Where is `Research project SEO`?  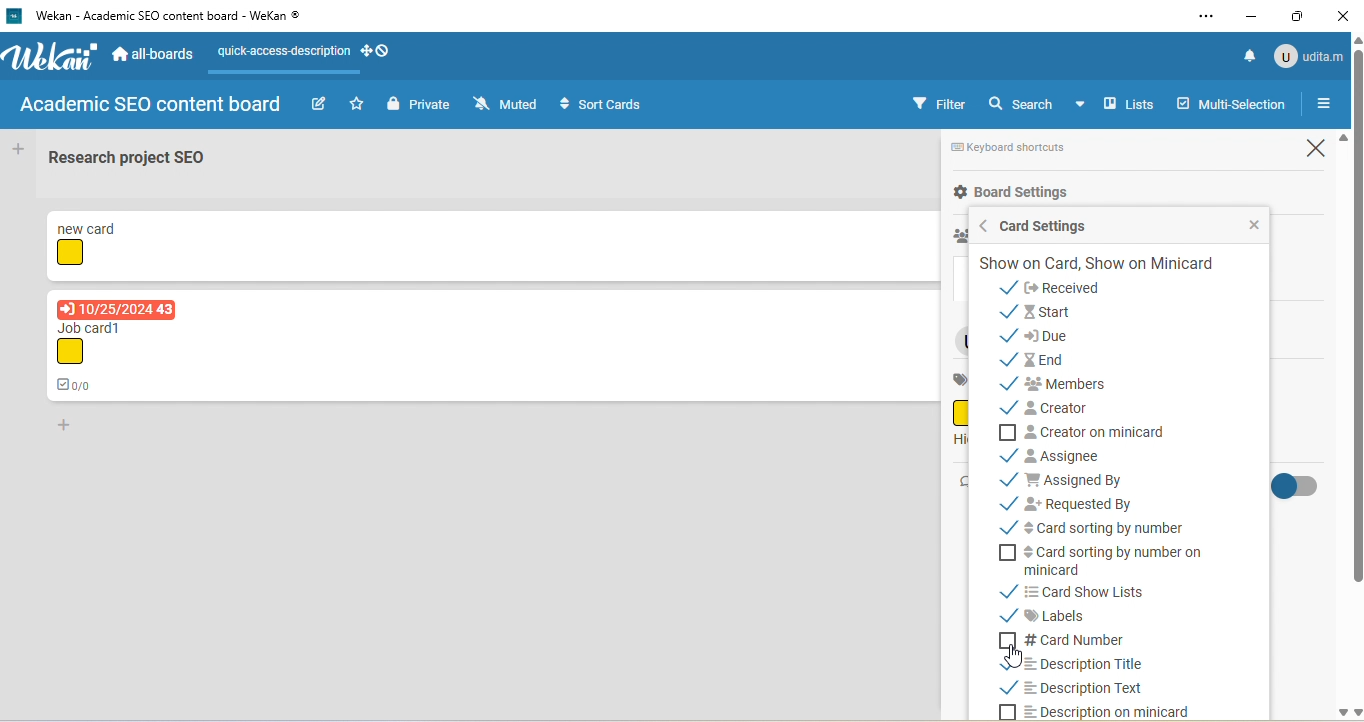 Research project SEO is located at coordinates (129, 157).